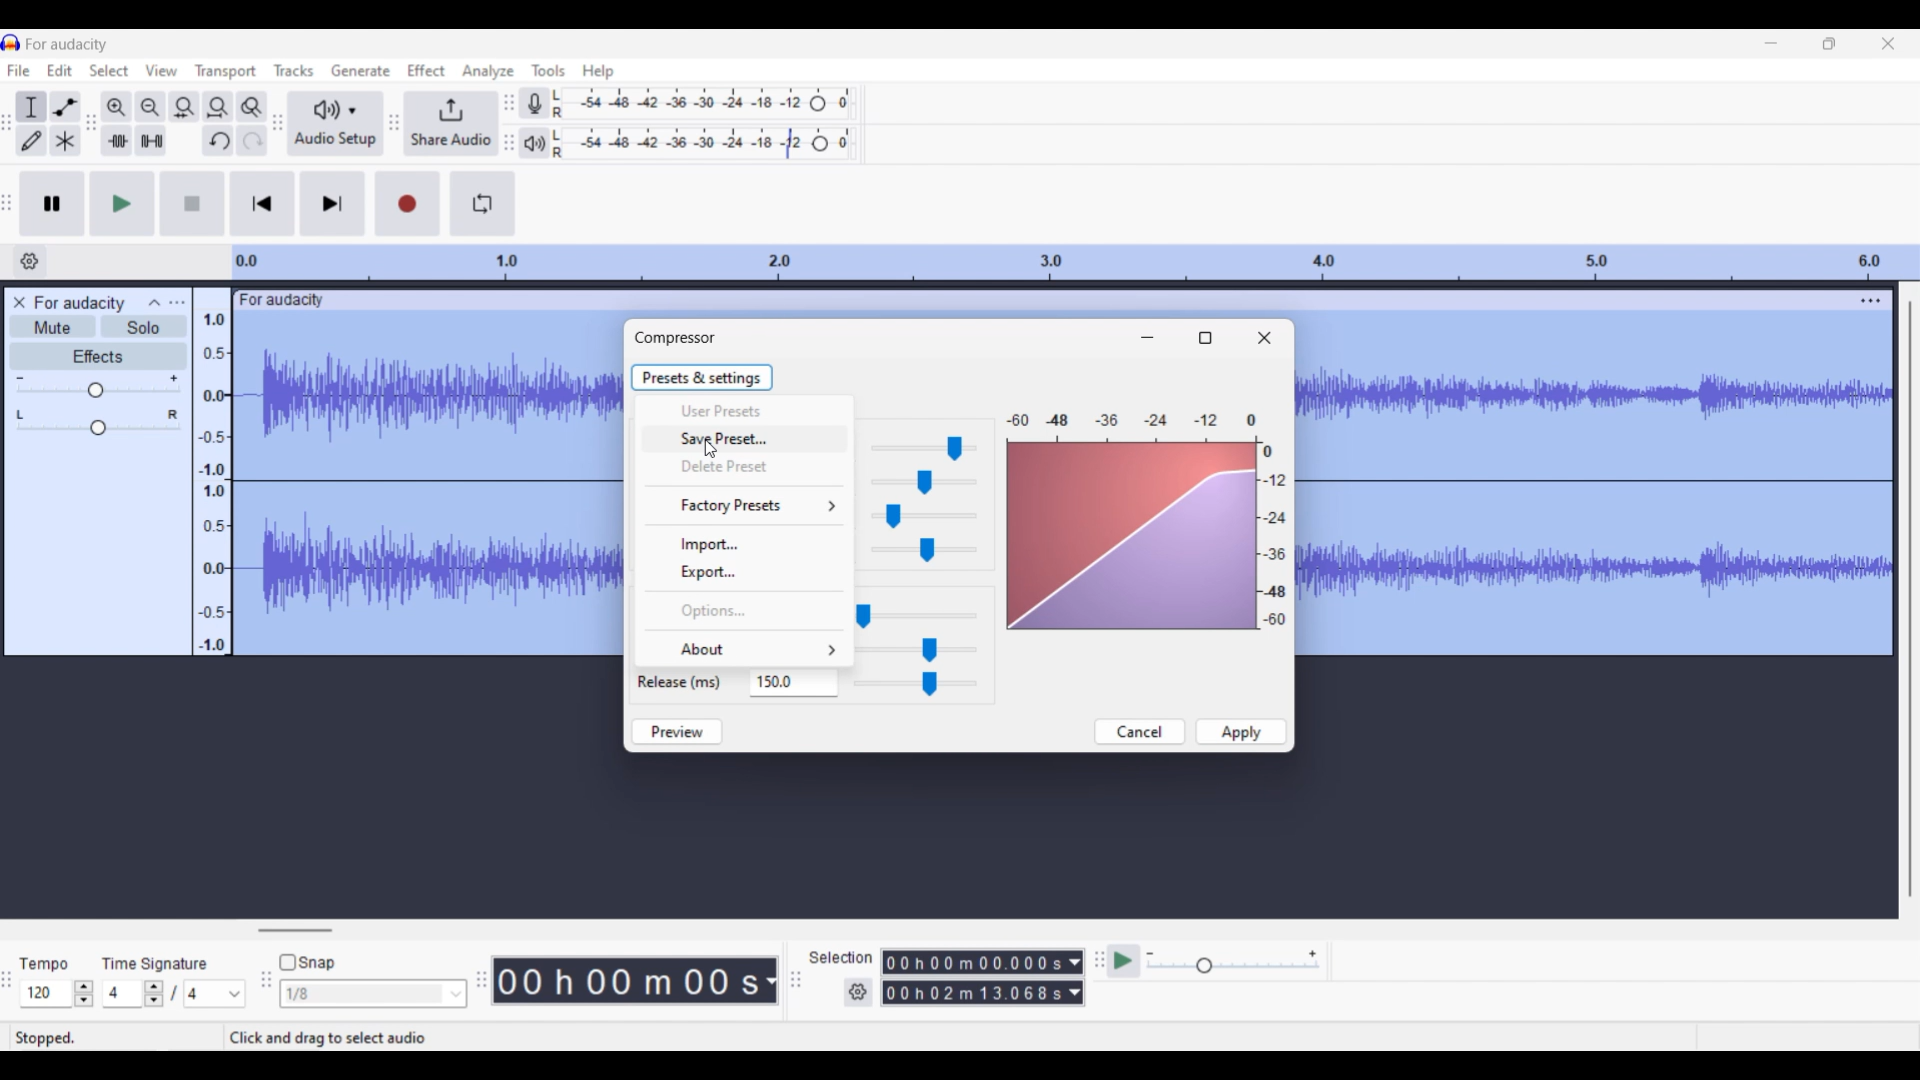  Describe the element at coordinates (920, 448) in the screenshot. I see `Threshold slider` at that location.